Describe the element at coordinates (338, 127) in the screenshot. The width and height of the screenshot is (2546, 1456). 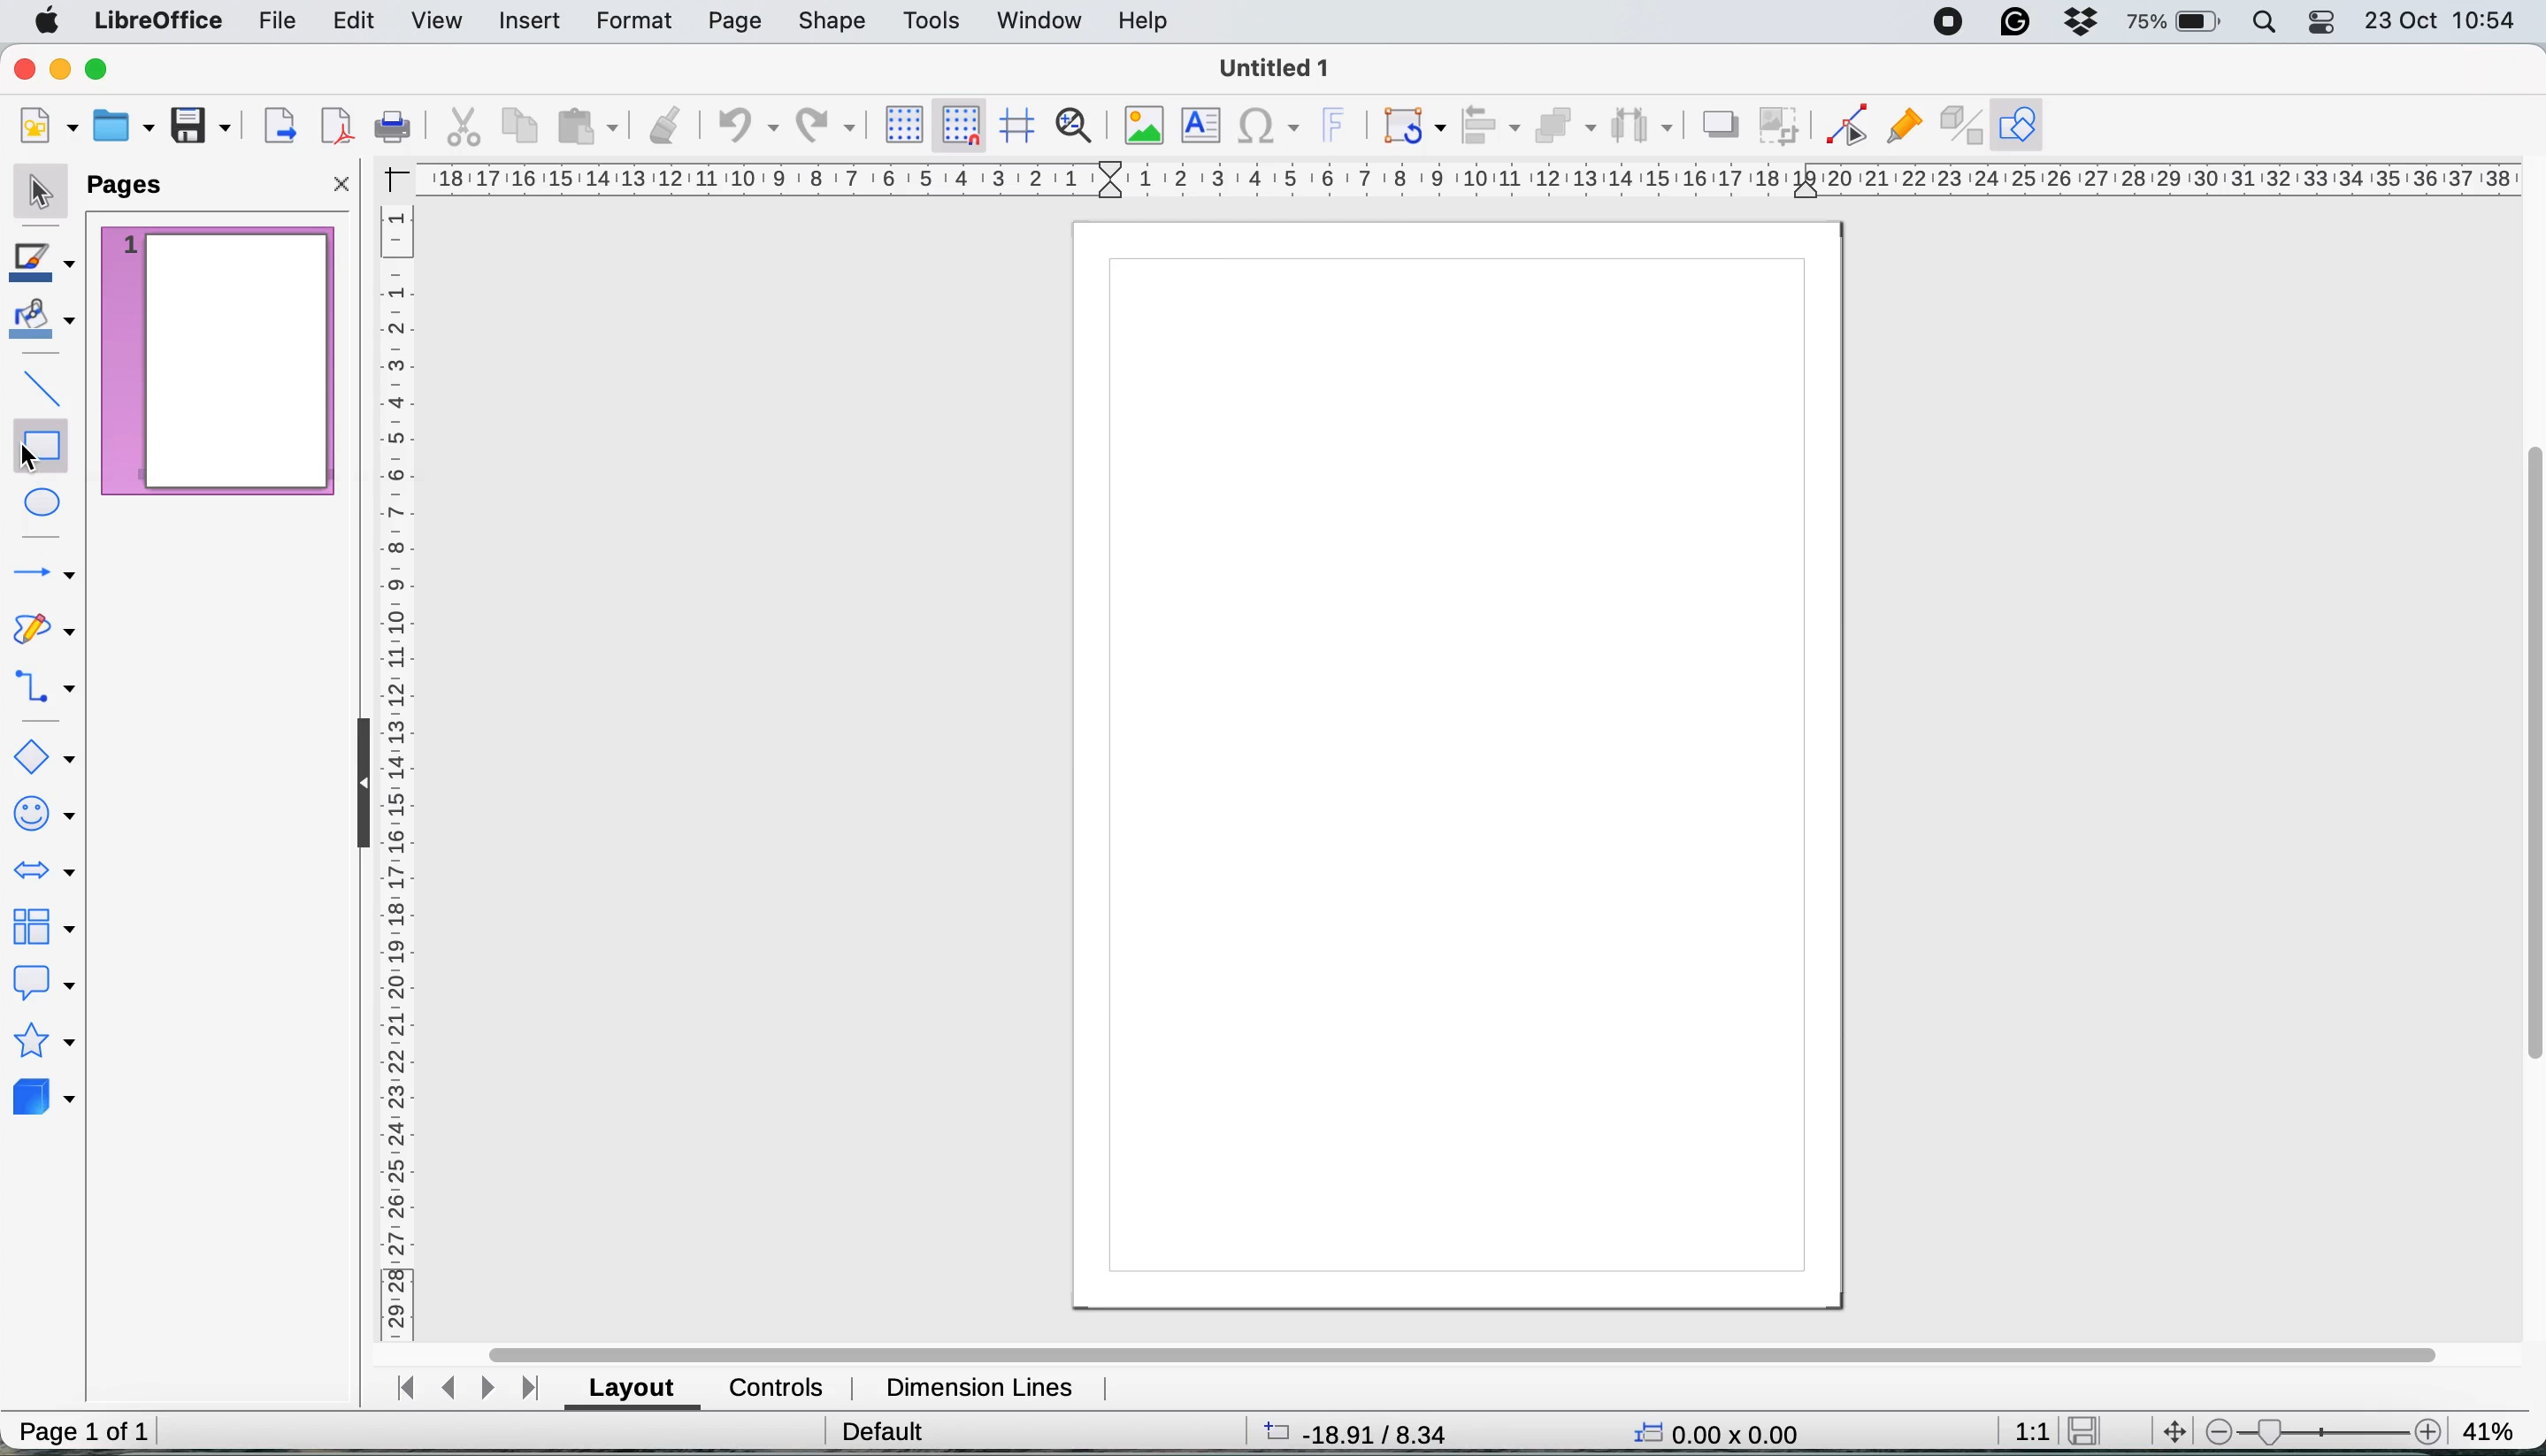
I see `export directly as pdf` at that location.